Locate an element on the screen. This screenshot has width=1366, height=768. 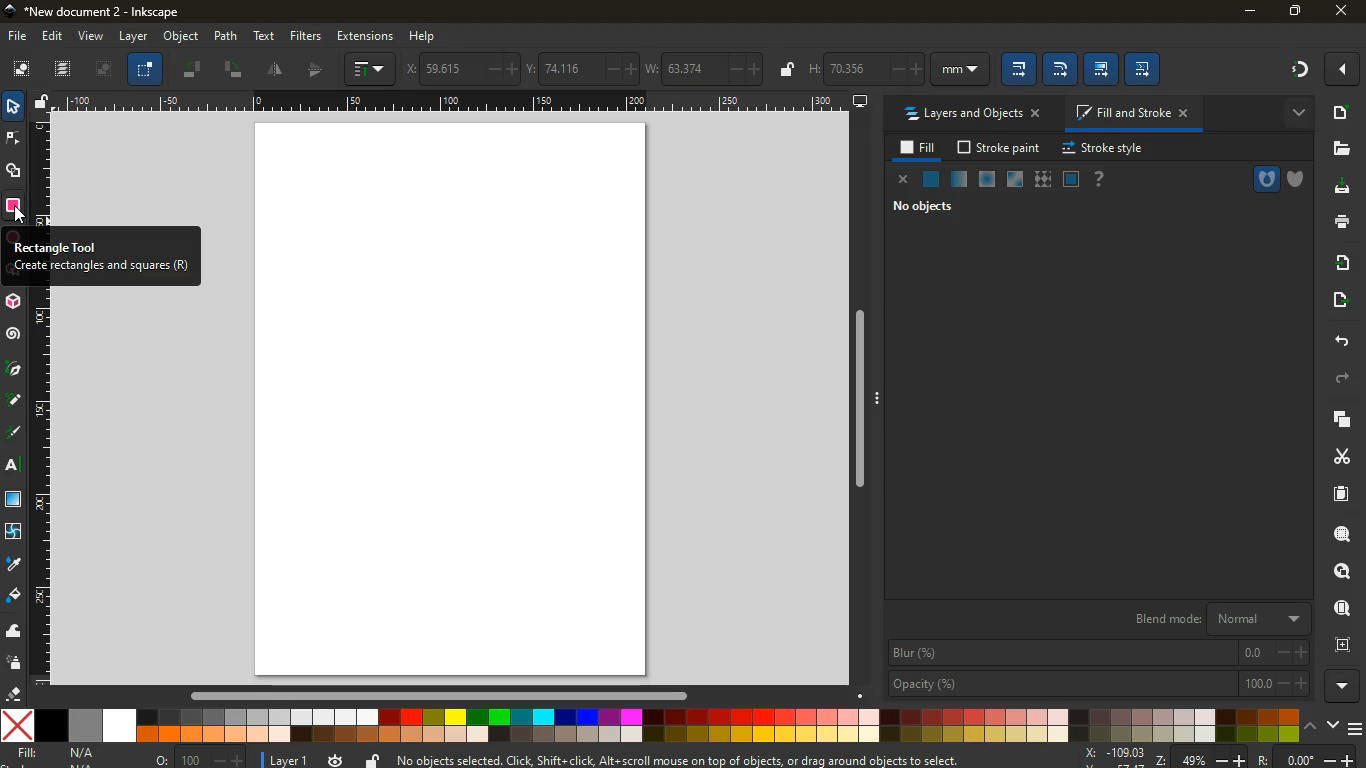
back is located at coordinates (1340, 338).